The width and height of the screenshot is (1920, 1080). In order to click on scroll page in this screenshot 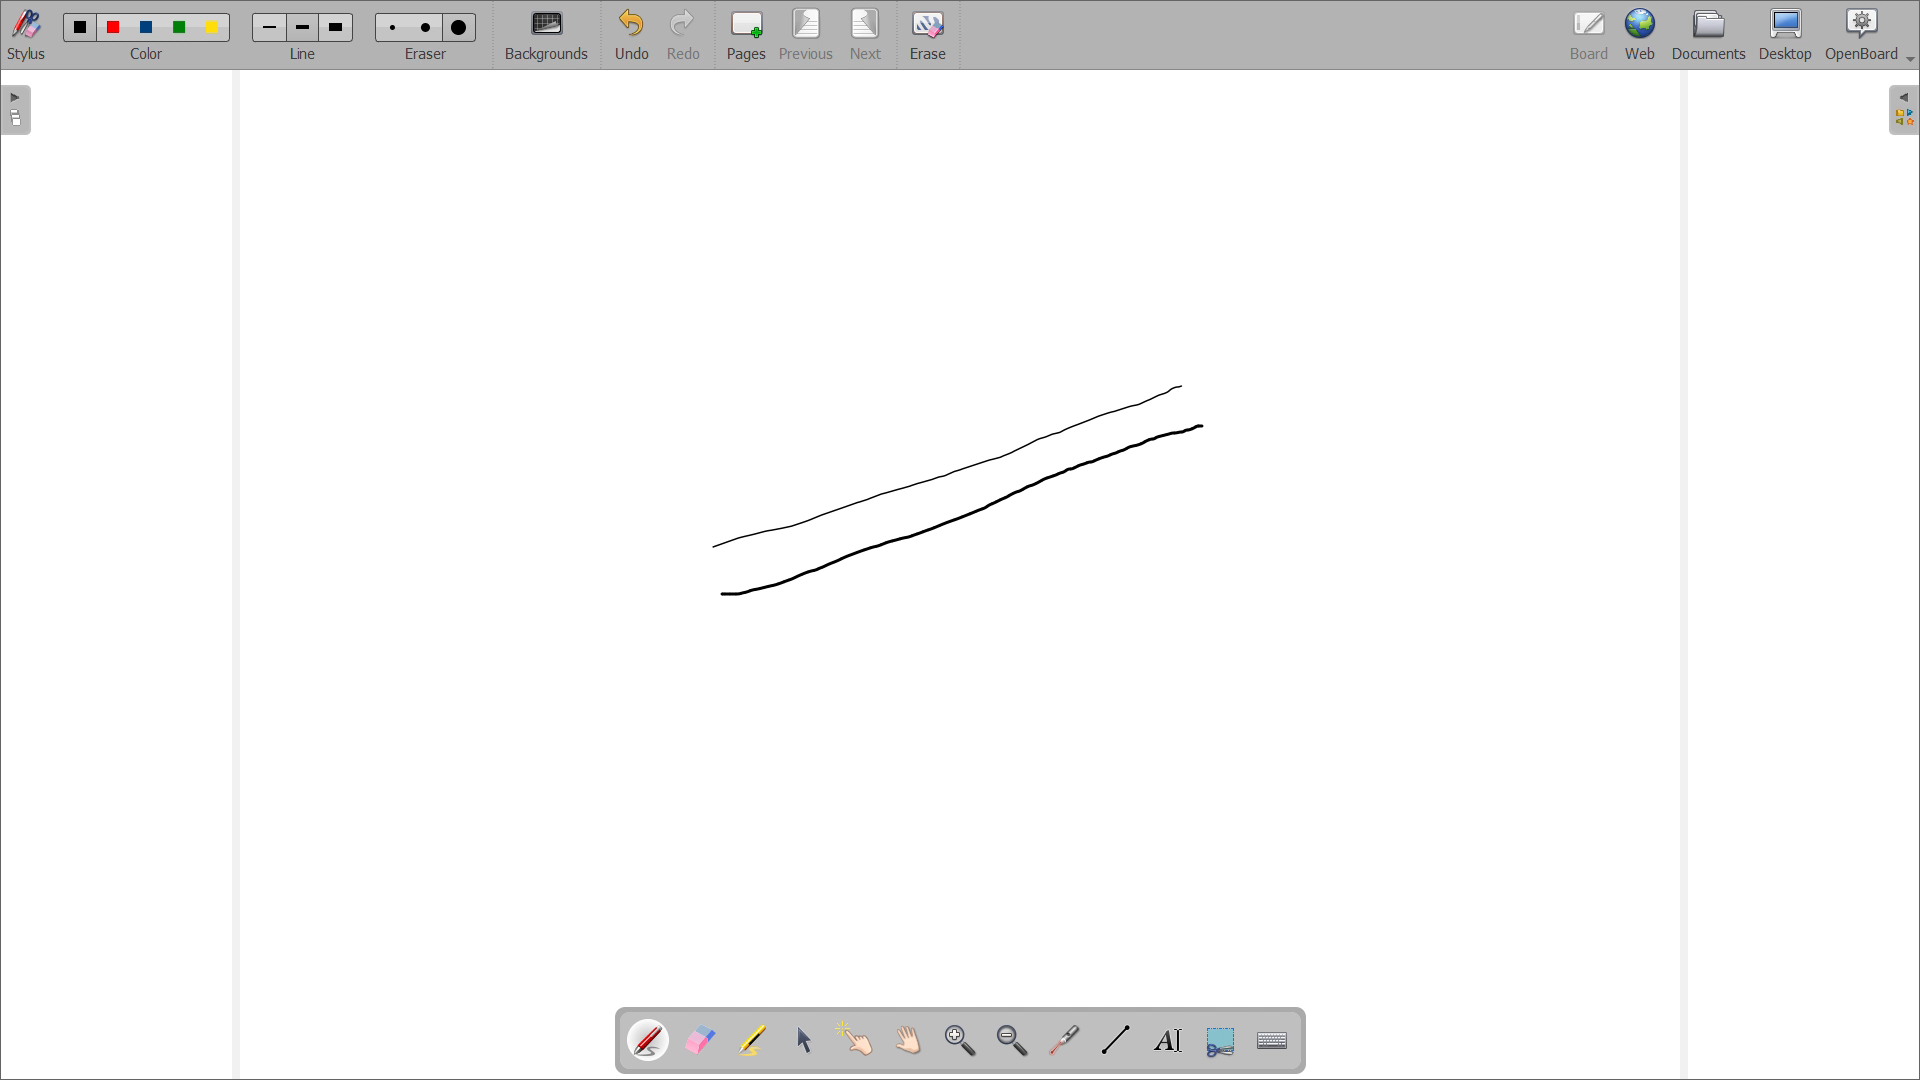, I will do `click(908, 1039)`.